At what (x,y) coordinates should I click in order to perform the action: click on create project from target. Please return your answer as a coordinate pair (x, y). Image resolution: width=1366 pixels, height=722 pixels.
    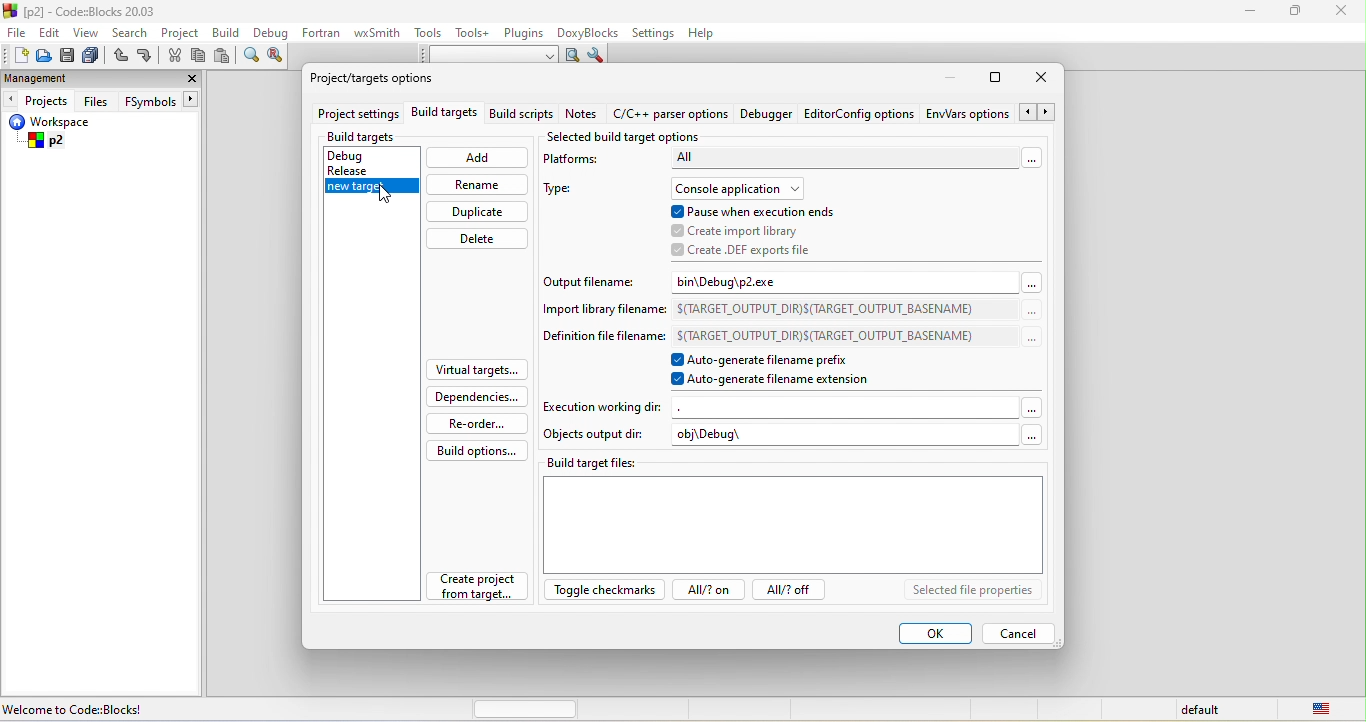
    Looking at the image, I should click on (479, 589).